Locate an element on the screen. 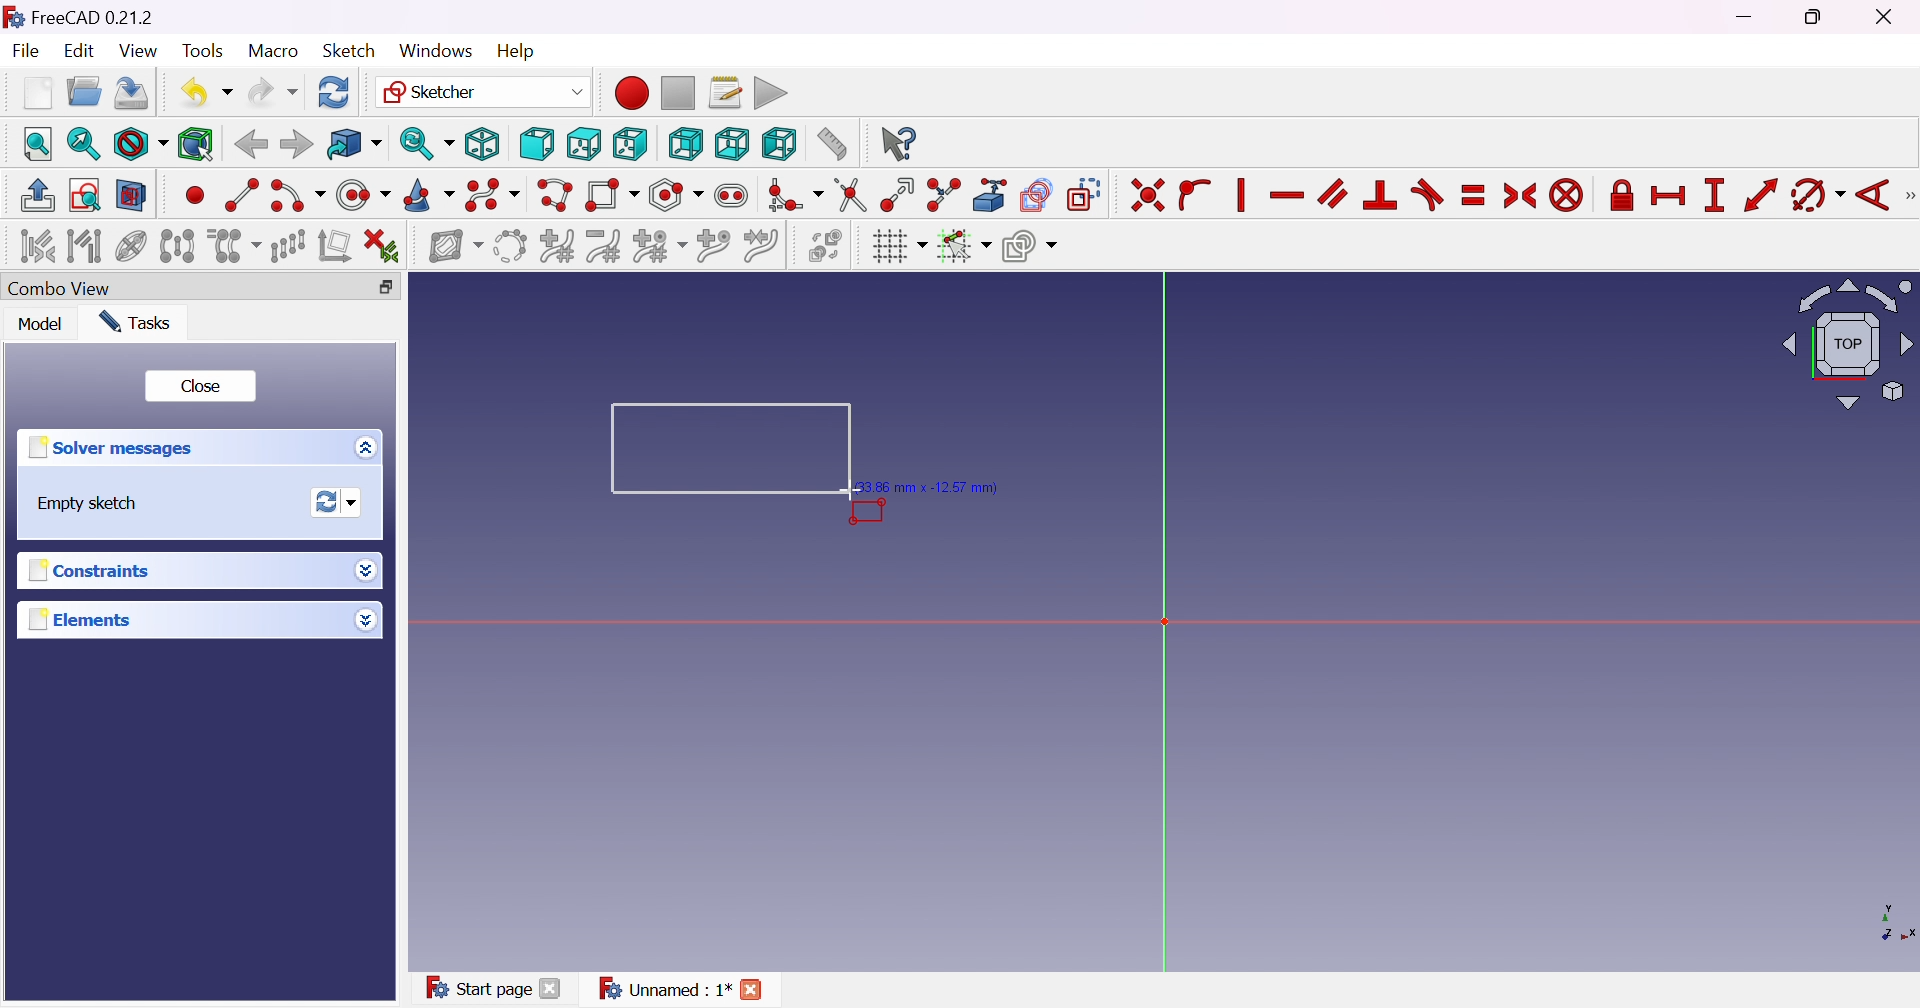  Constrain parallel is located at coordinates (1334, 194).